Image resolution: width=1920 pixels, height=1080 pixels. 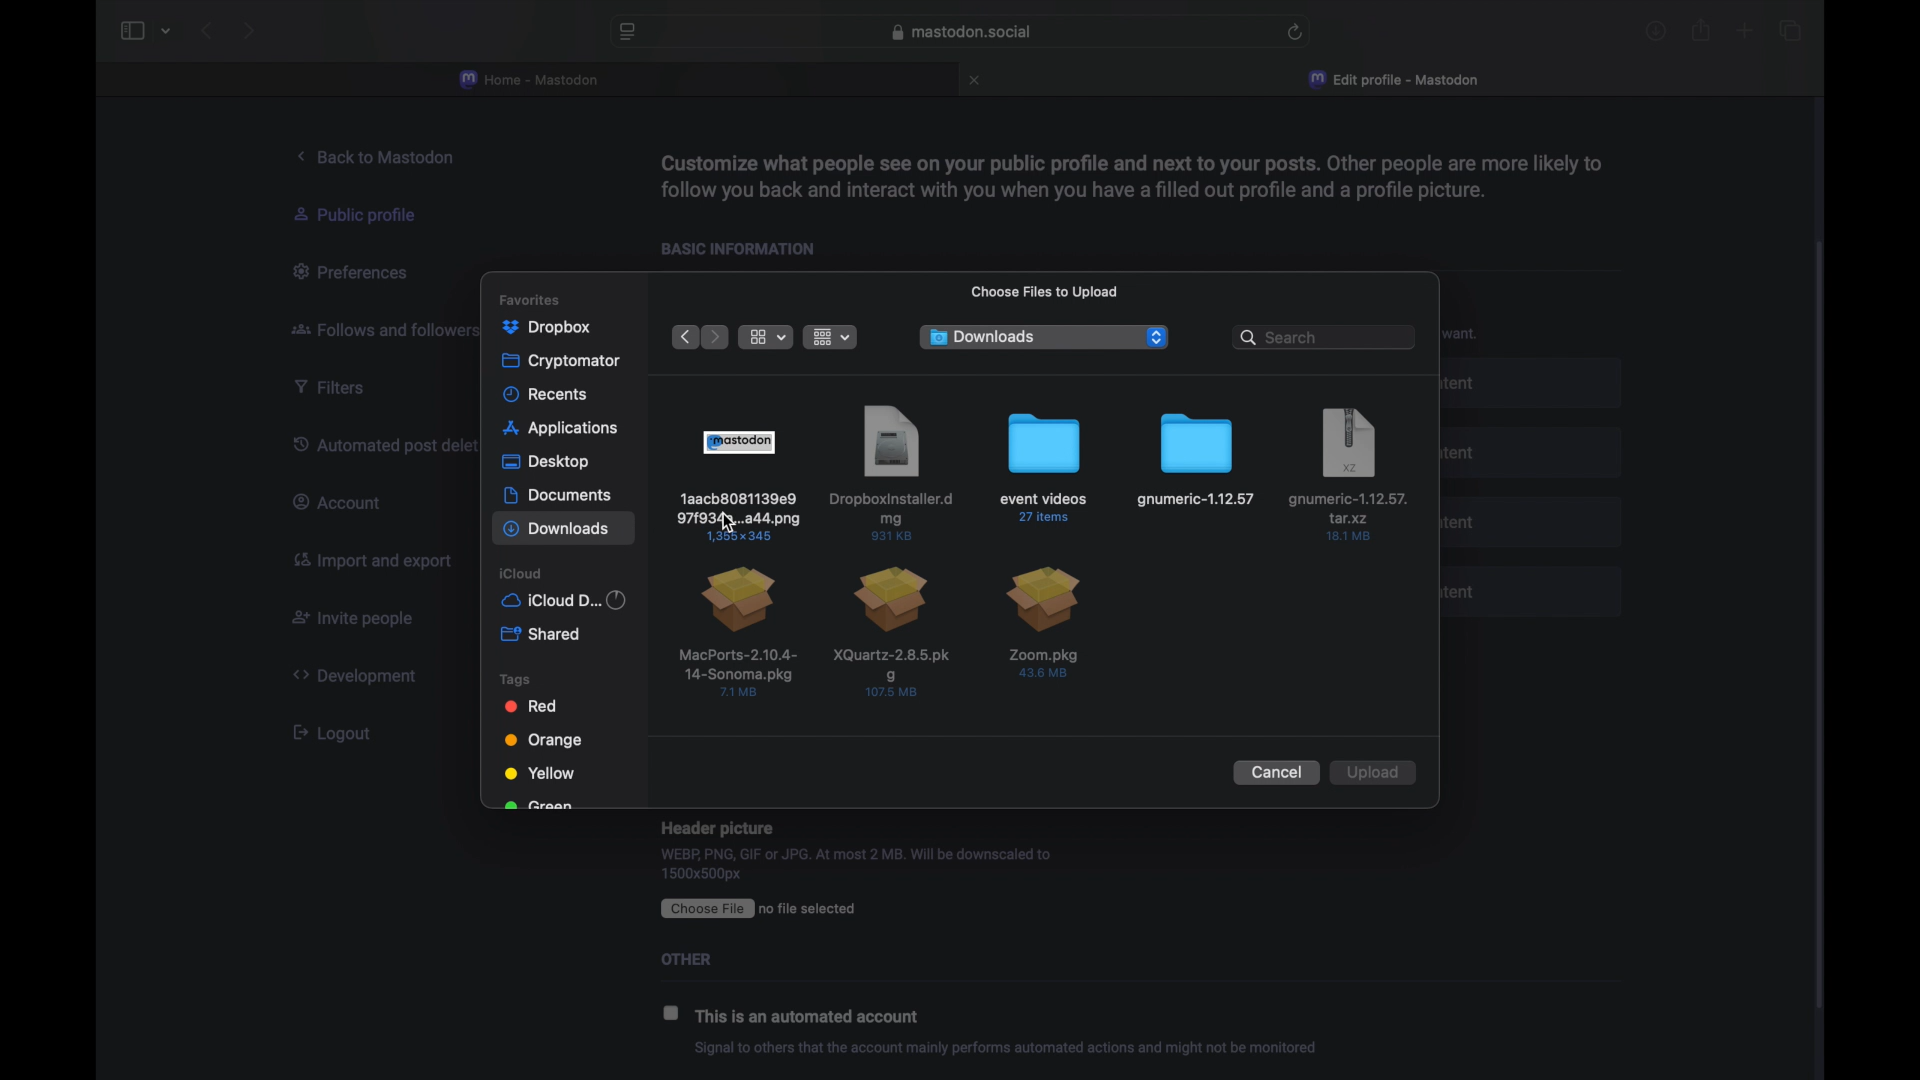 What do you see at coordinates (1397, 80) in the screenshot?
I see `edit profile - mastodon` at bounding box center [1397, 80].